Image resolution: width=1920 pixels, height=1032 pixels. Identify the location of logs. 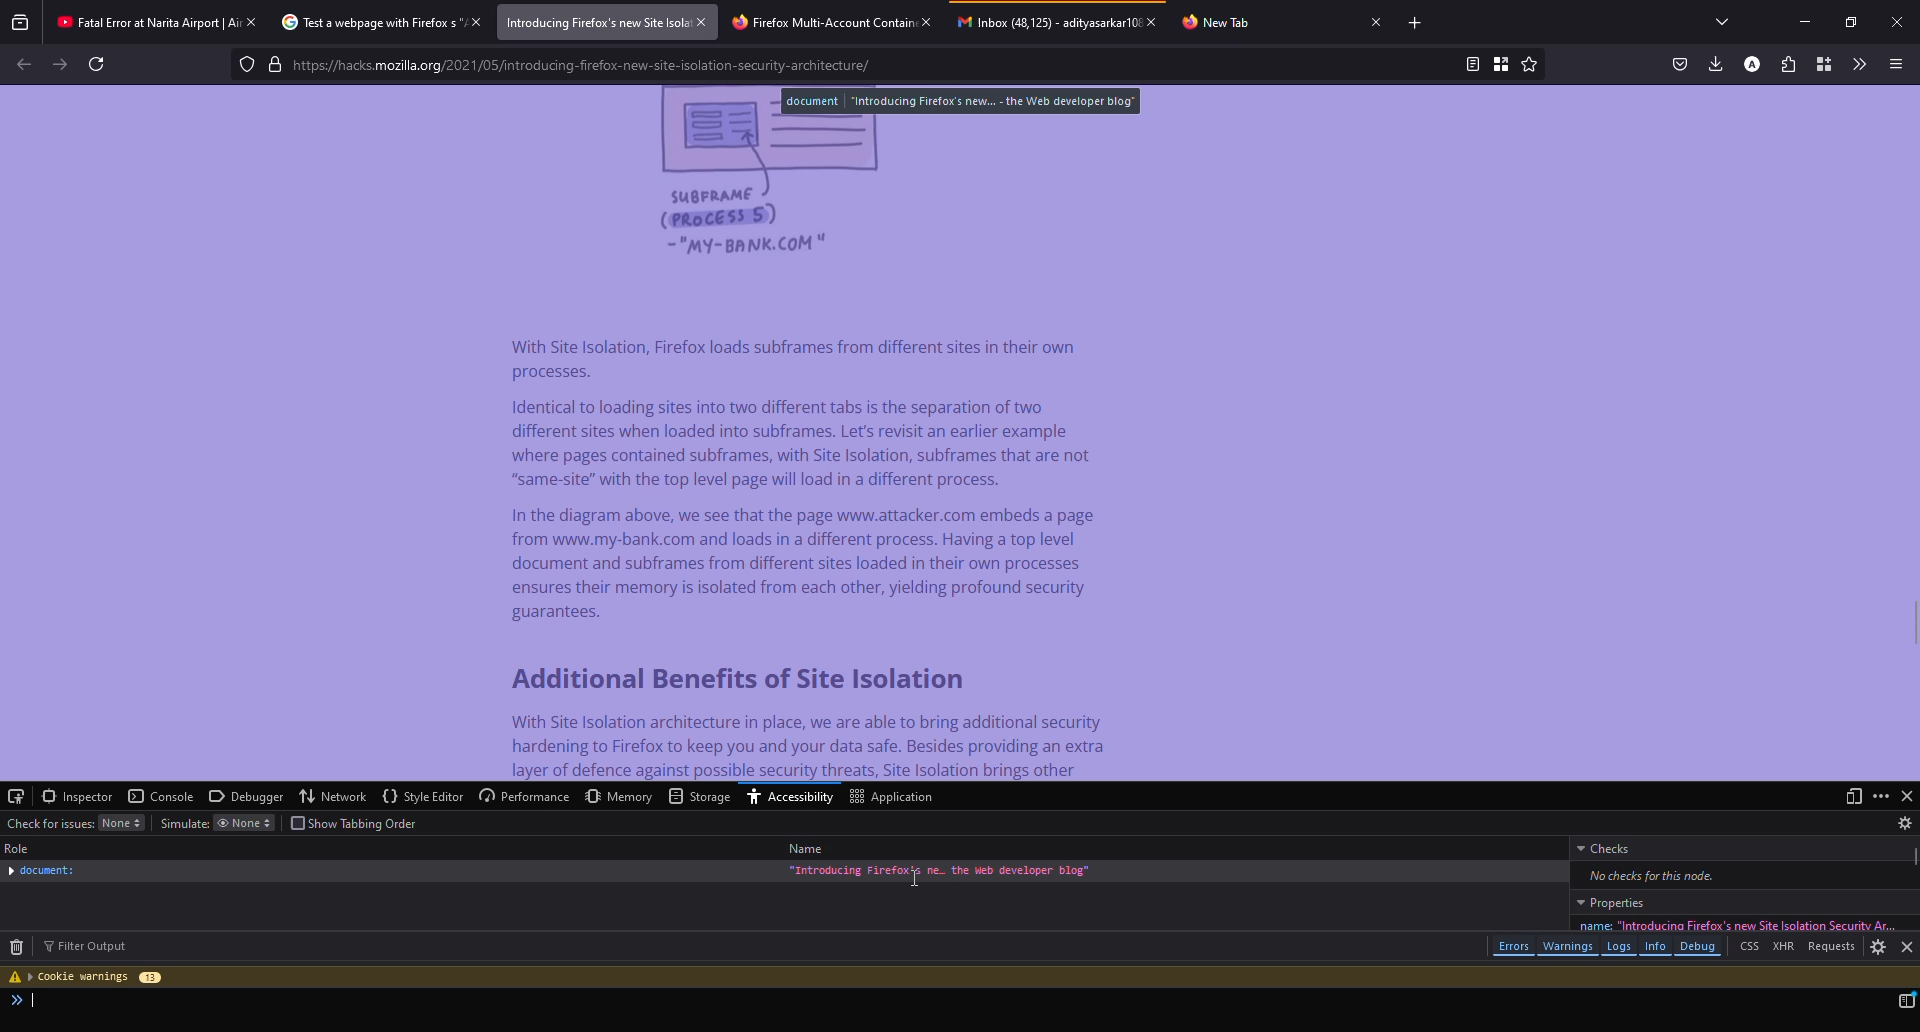
(1620, 947).